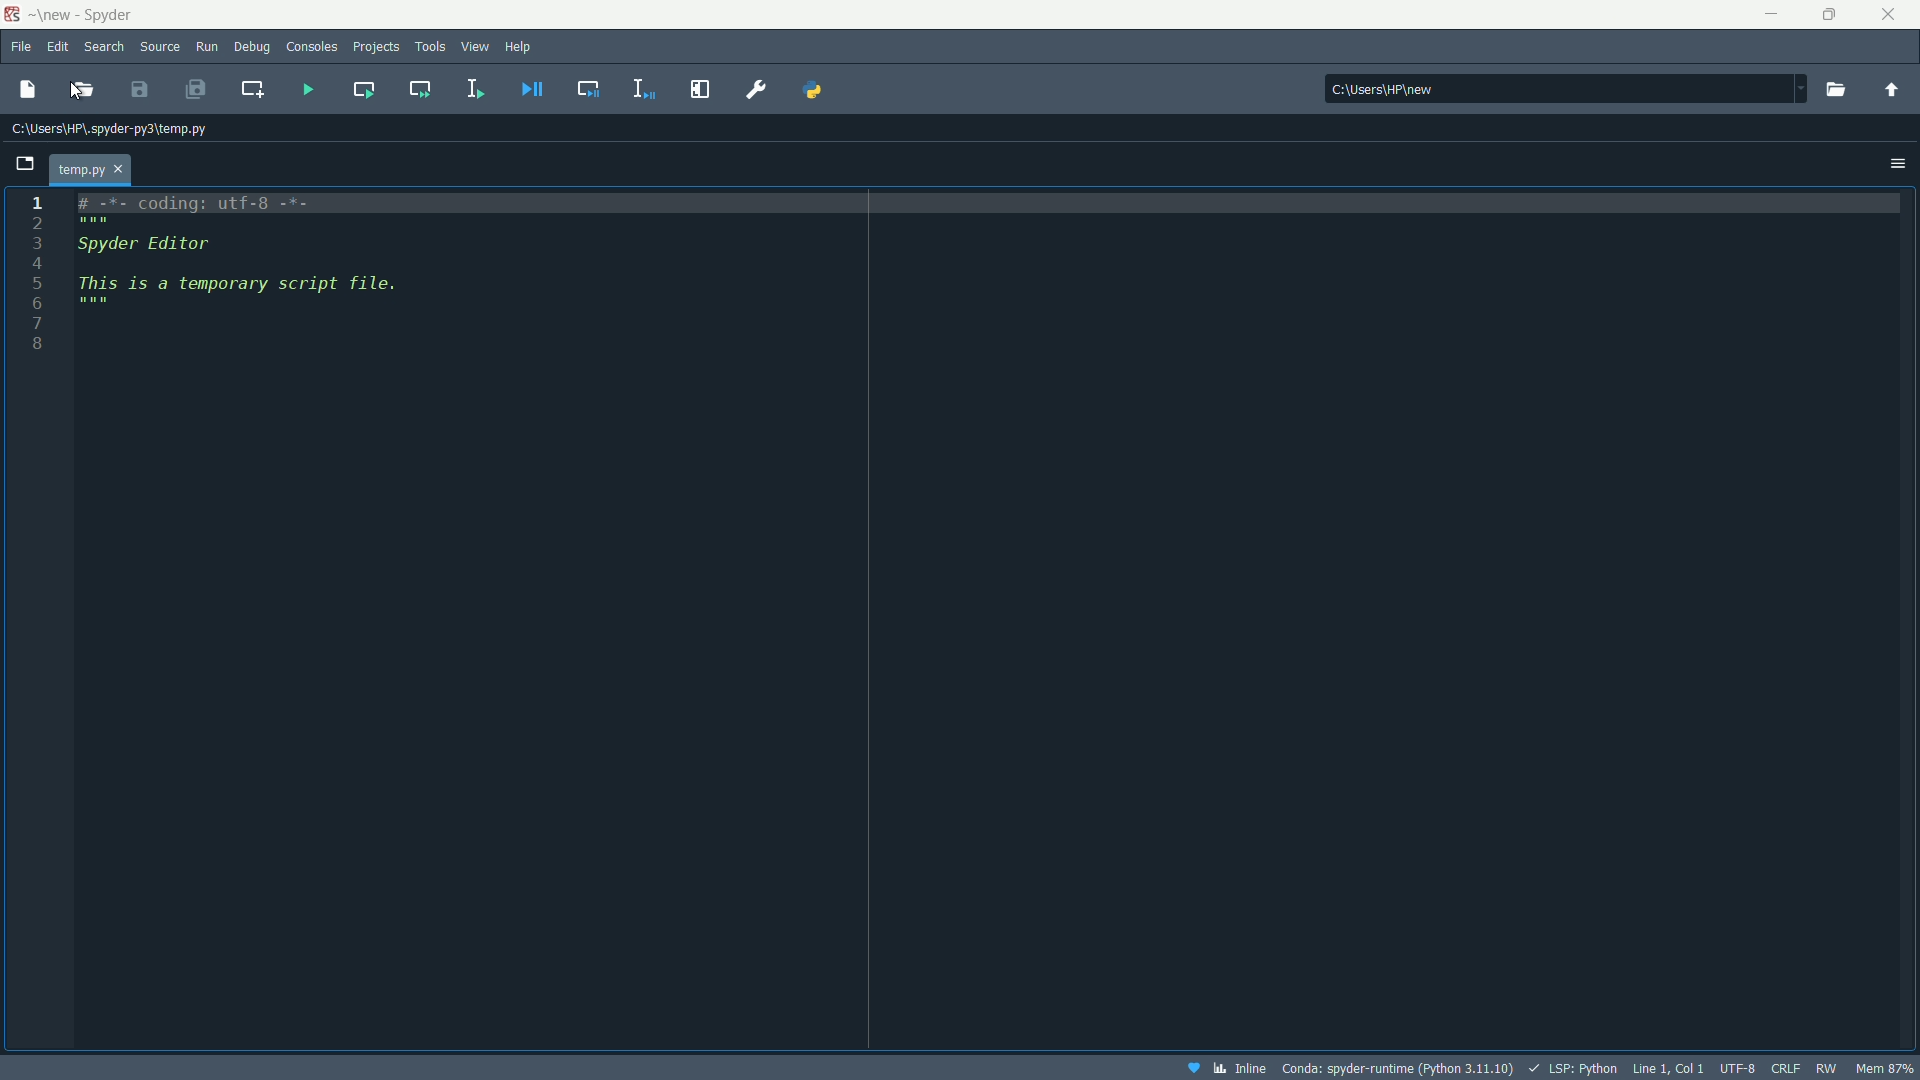 This screenshot has height=1080, width=1920. Describe the element at coordinates (29, 91) in the screenshot. I see `new file` at that location.